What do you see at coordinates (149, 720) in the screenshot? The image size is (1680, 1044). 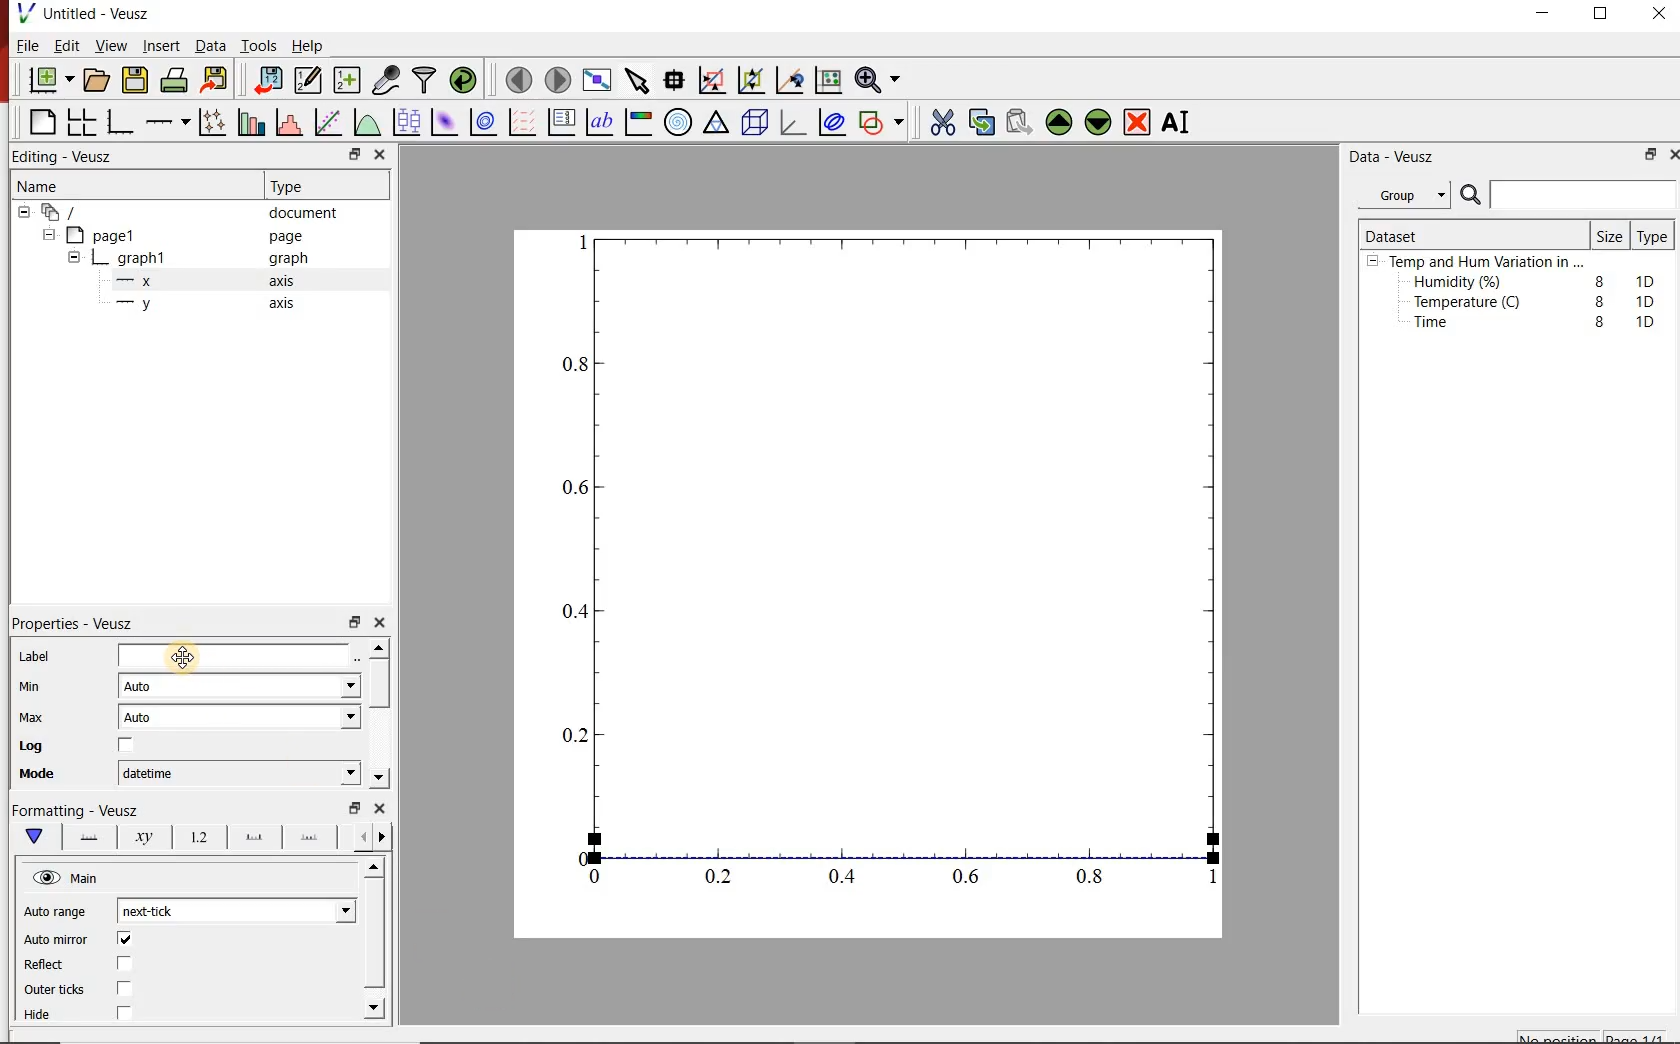 I see `Auto` at bounding box center [149, 720].